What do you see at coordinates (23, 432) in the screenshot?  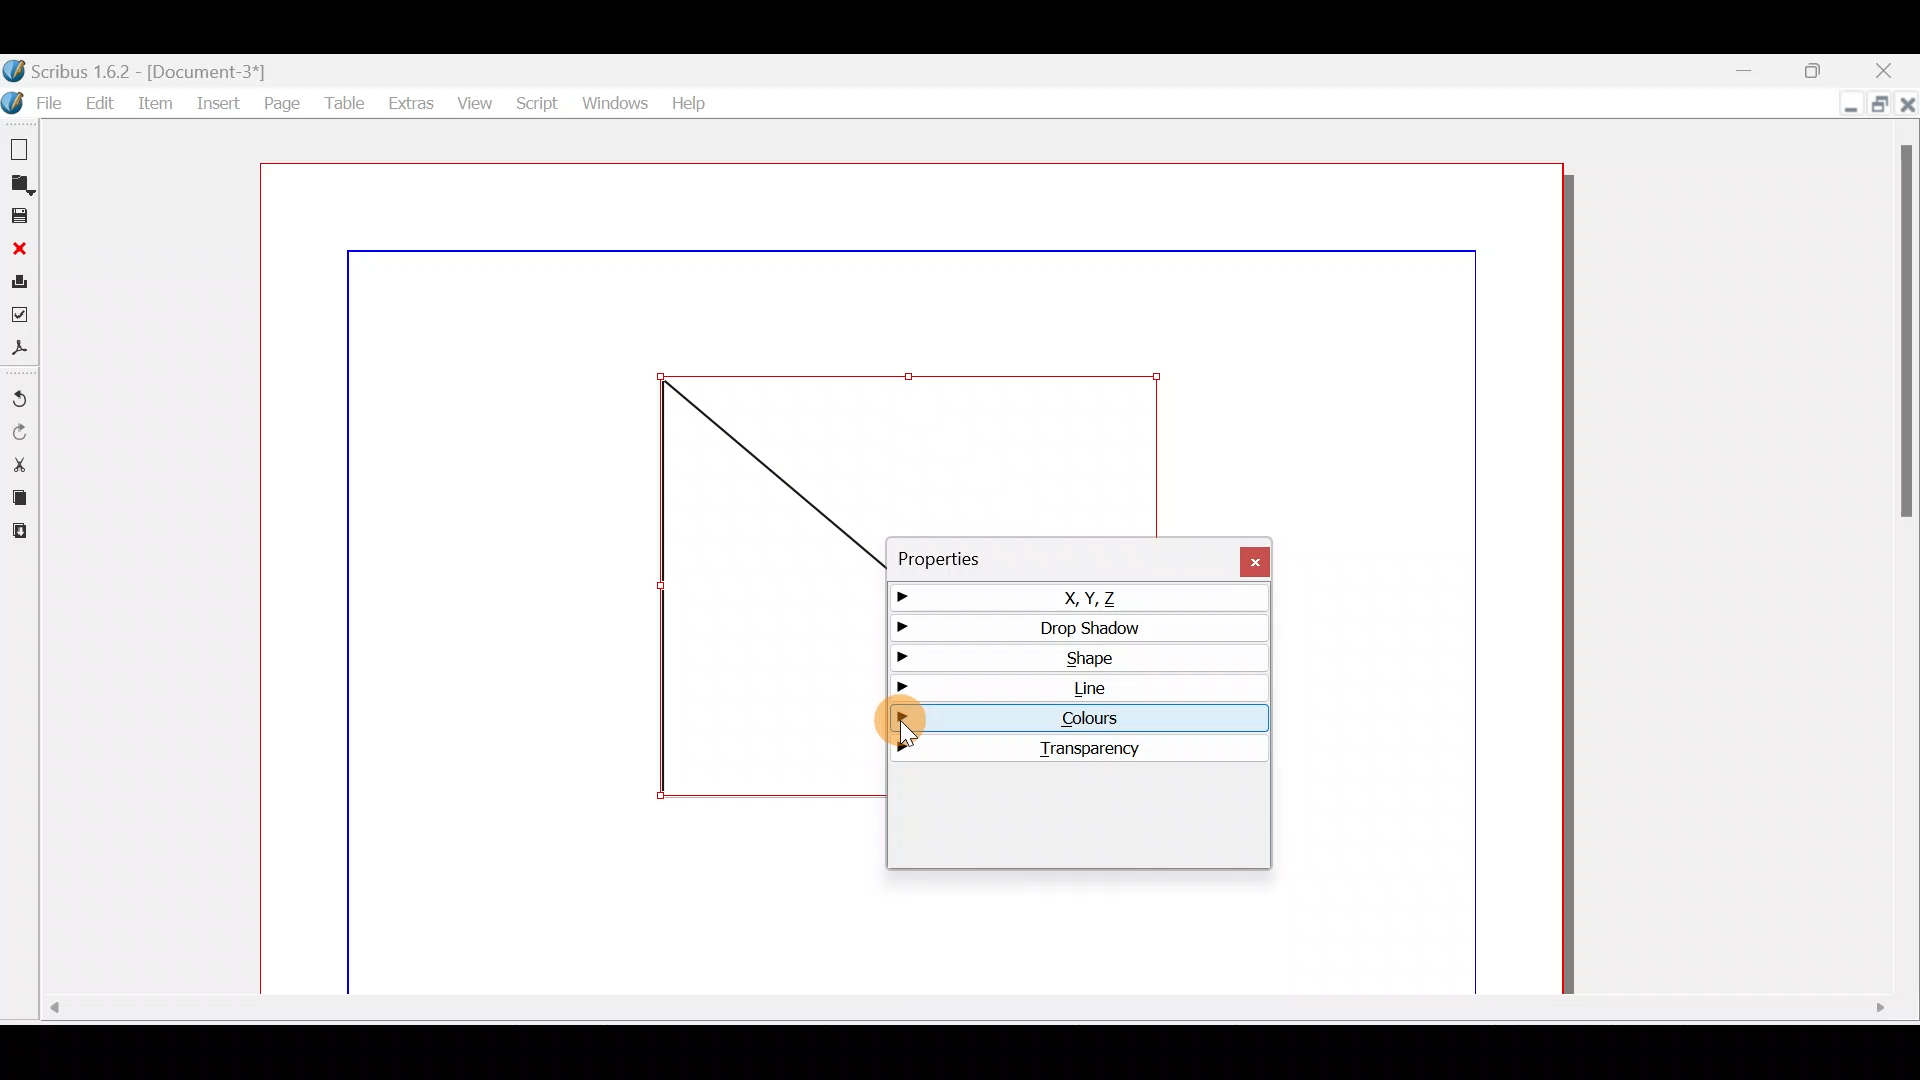 I see `Redo` at bounding box center [23, 432].